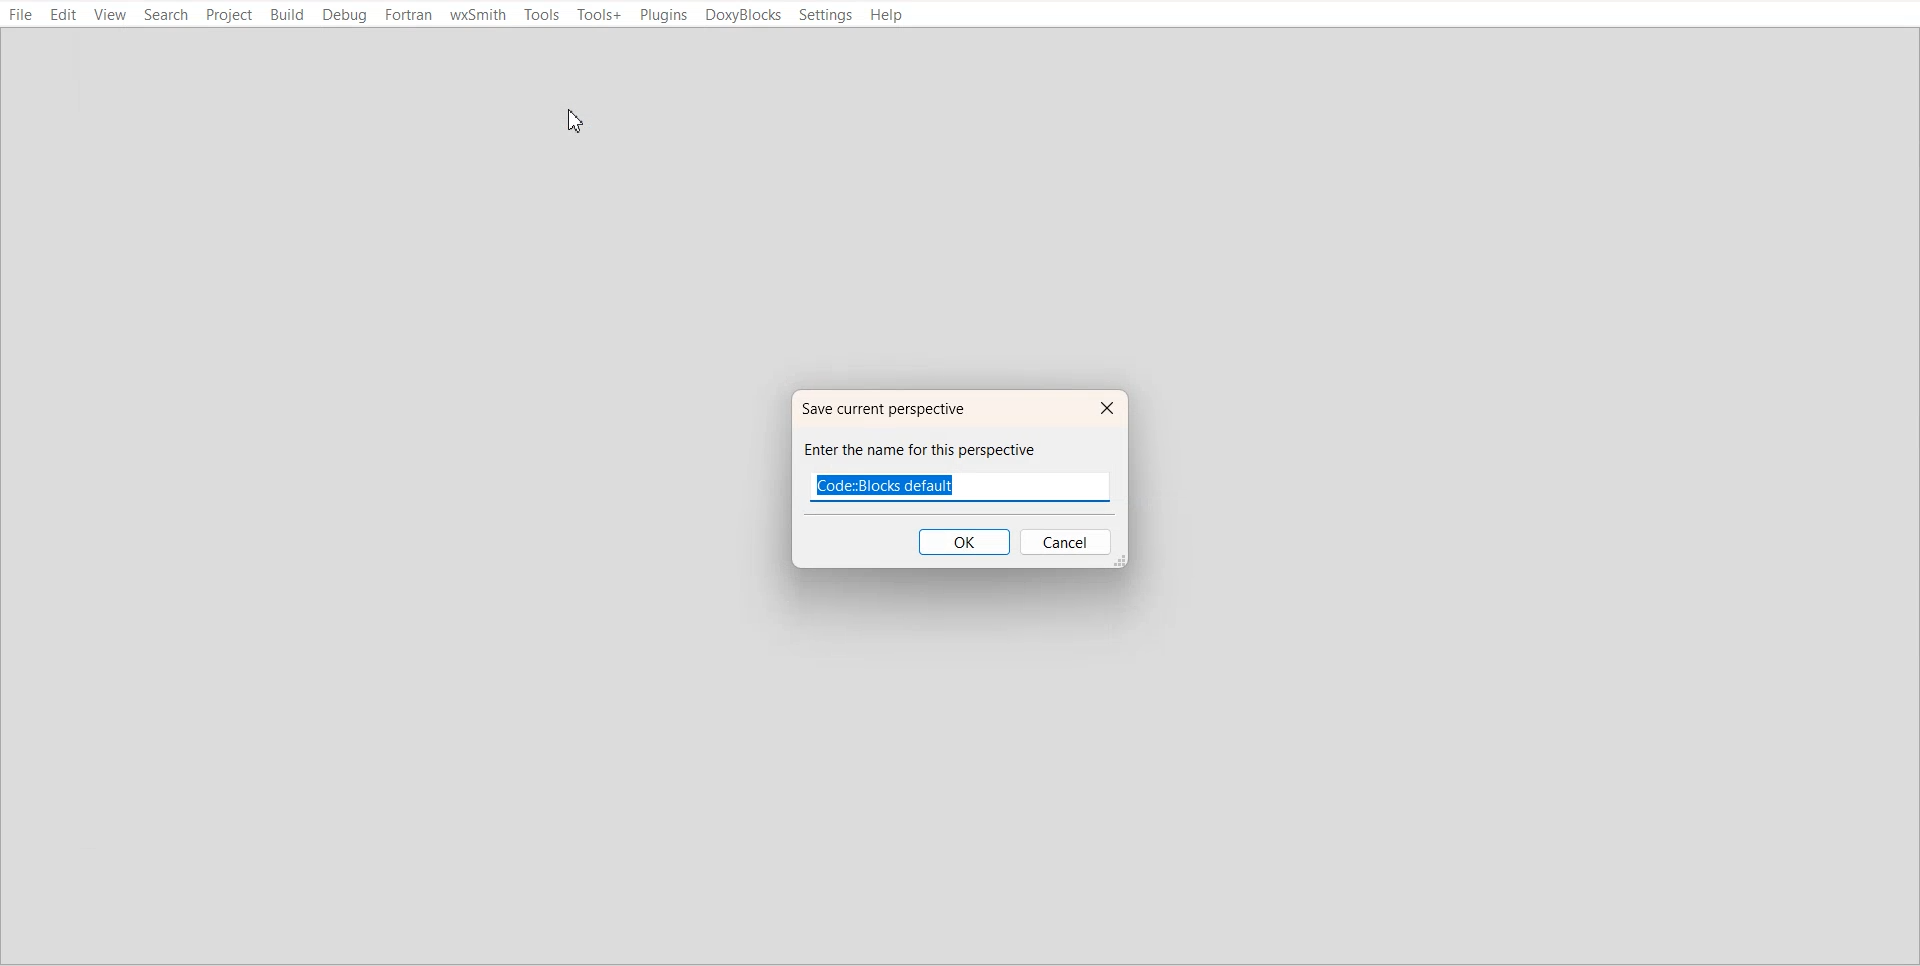 The image size is (1920, 966). I want to click on View, so click(110, 15).